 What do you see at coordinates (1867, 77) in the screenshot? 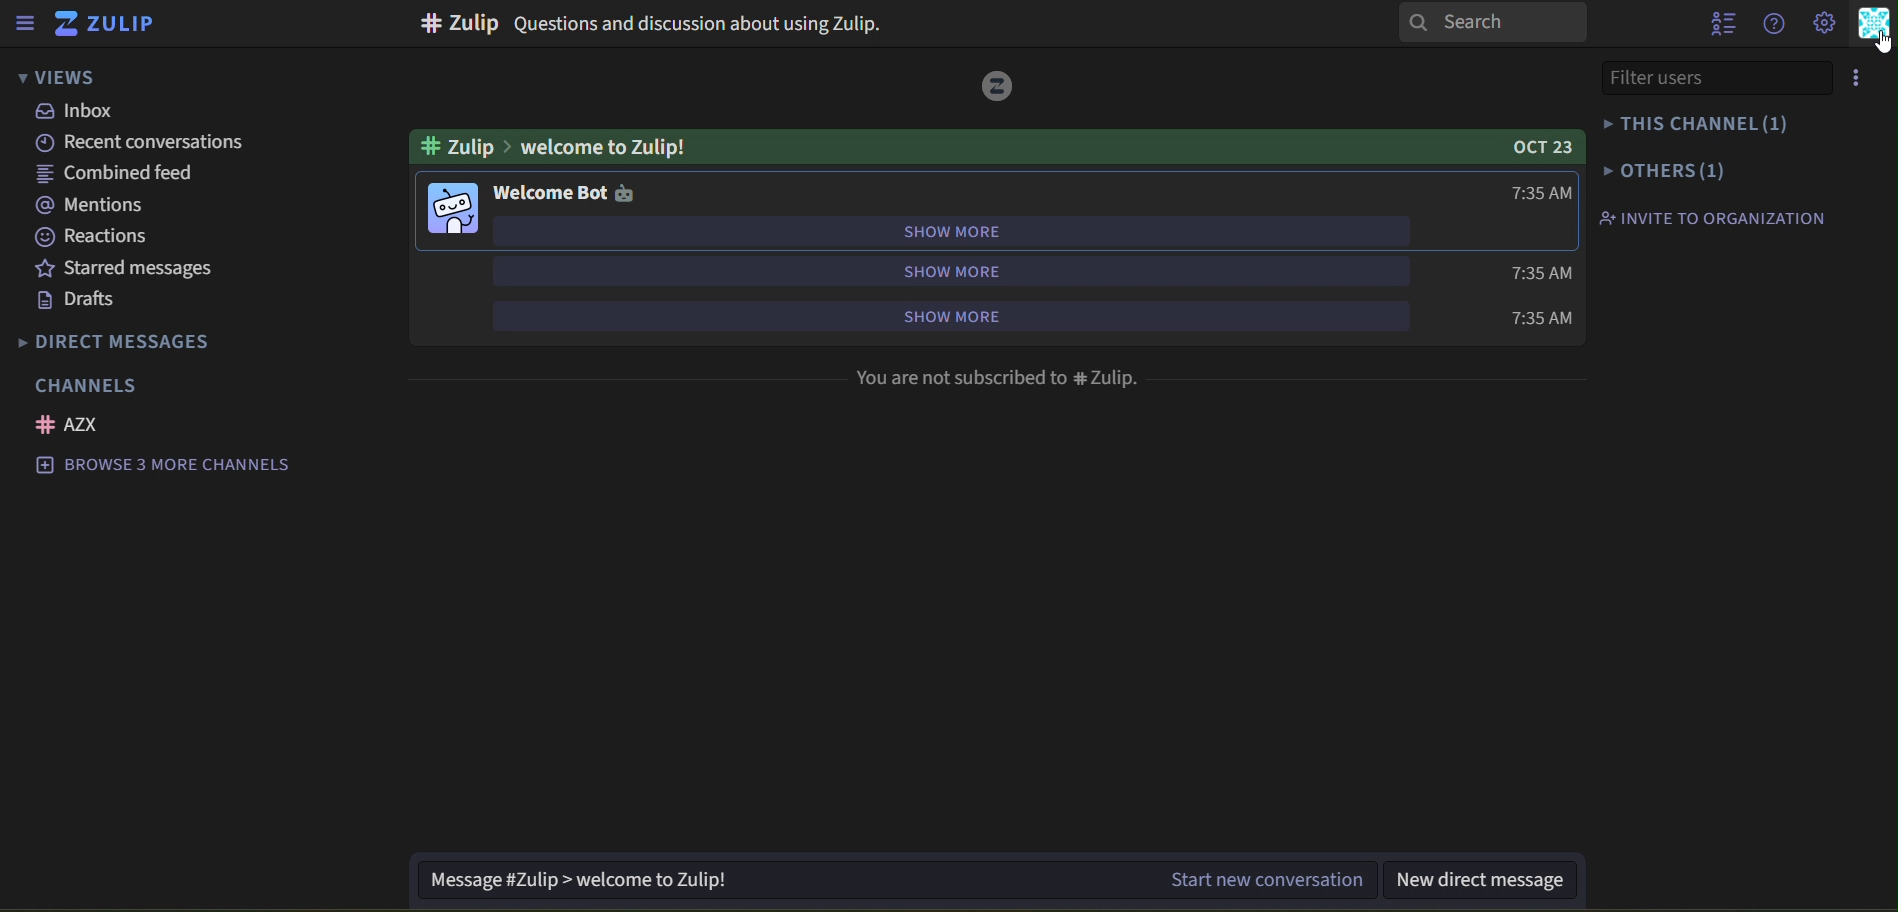
I see `menu` at bounding box center [1867, 77].